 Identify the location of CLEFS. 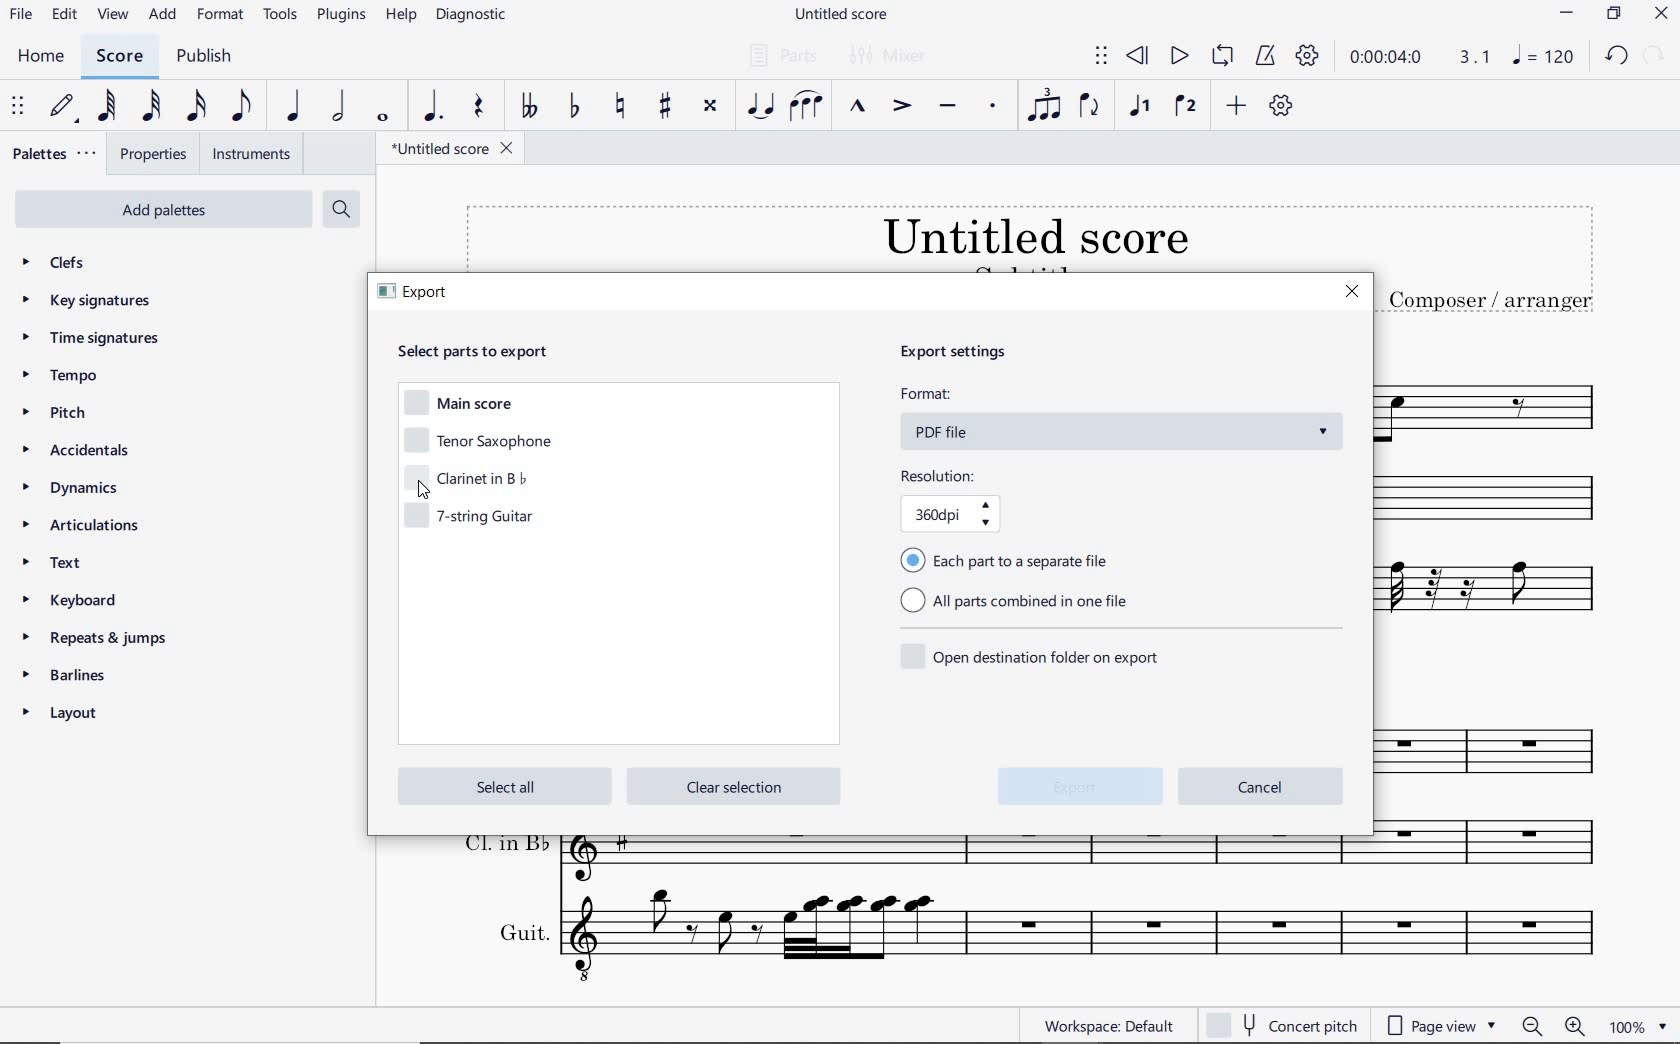
(57, 262).